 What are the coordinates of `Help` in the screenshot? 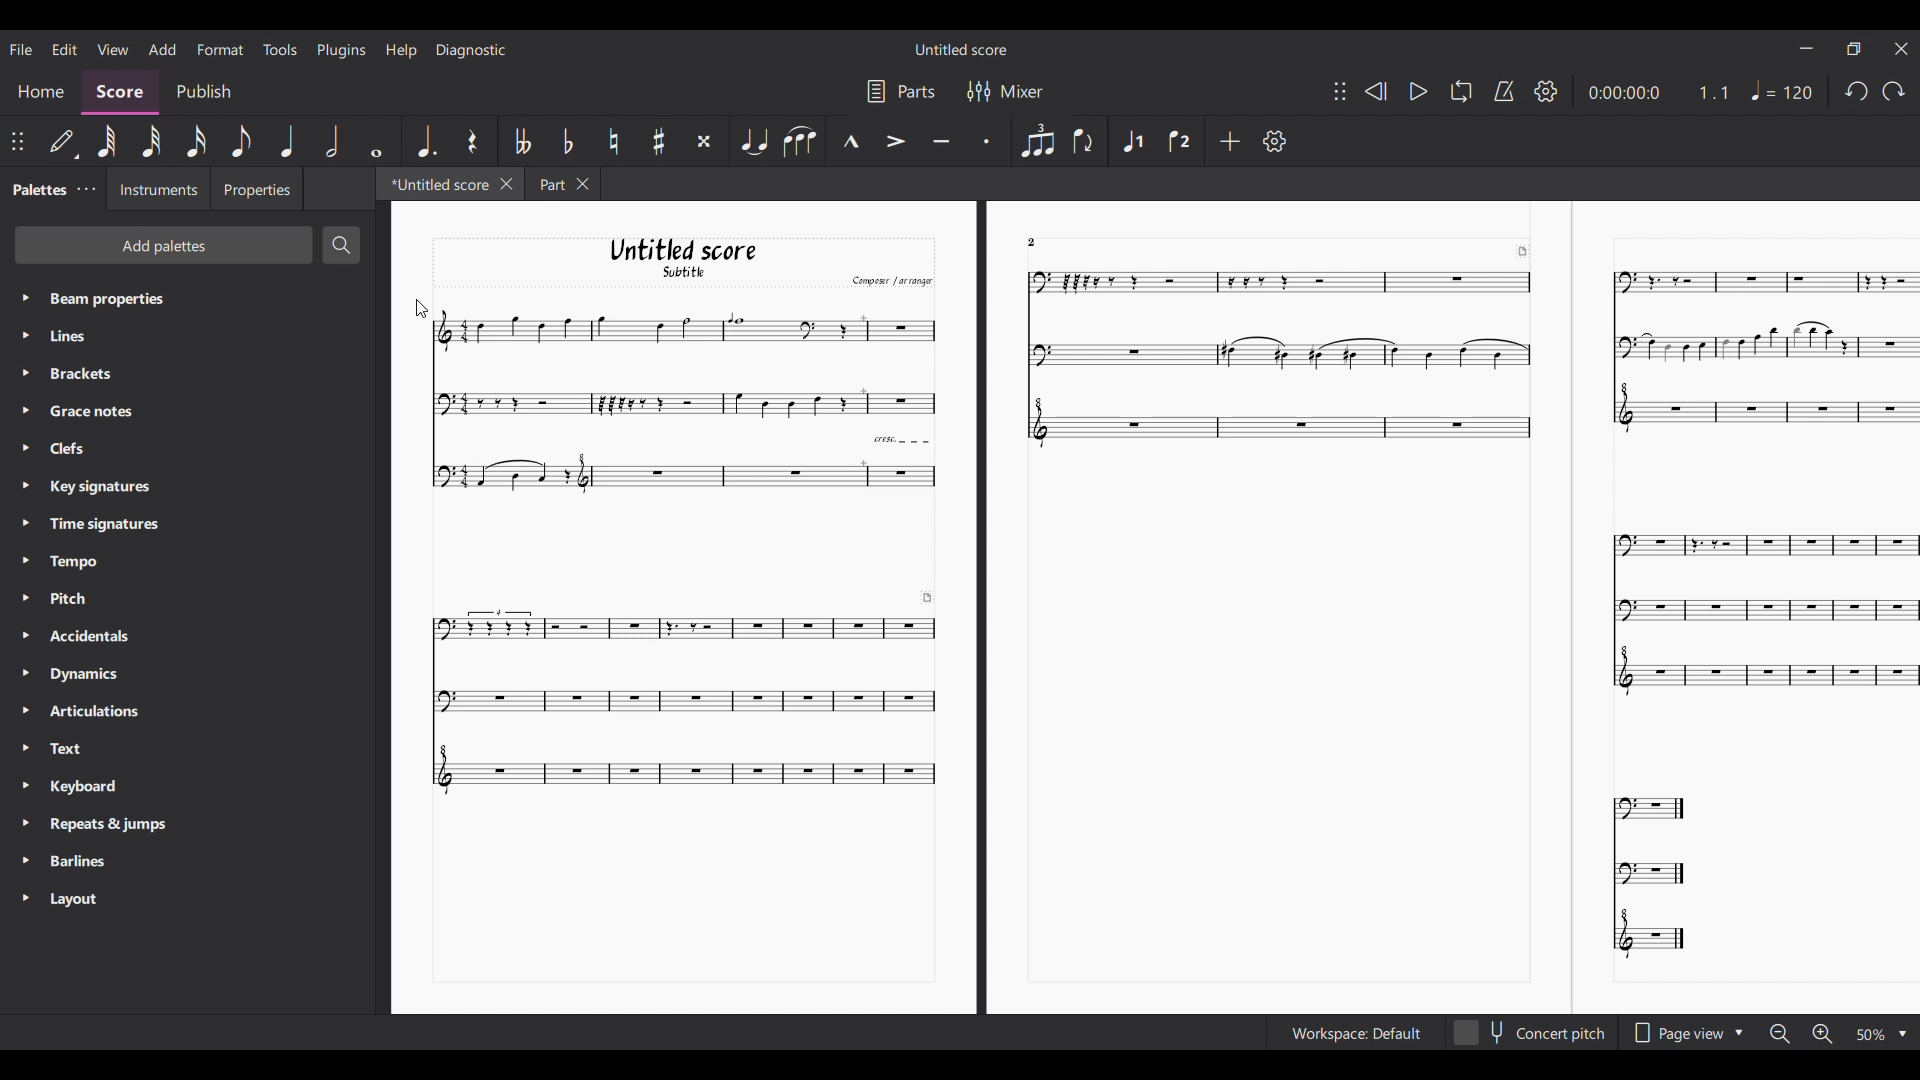 It's located at (400, 51).